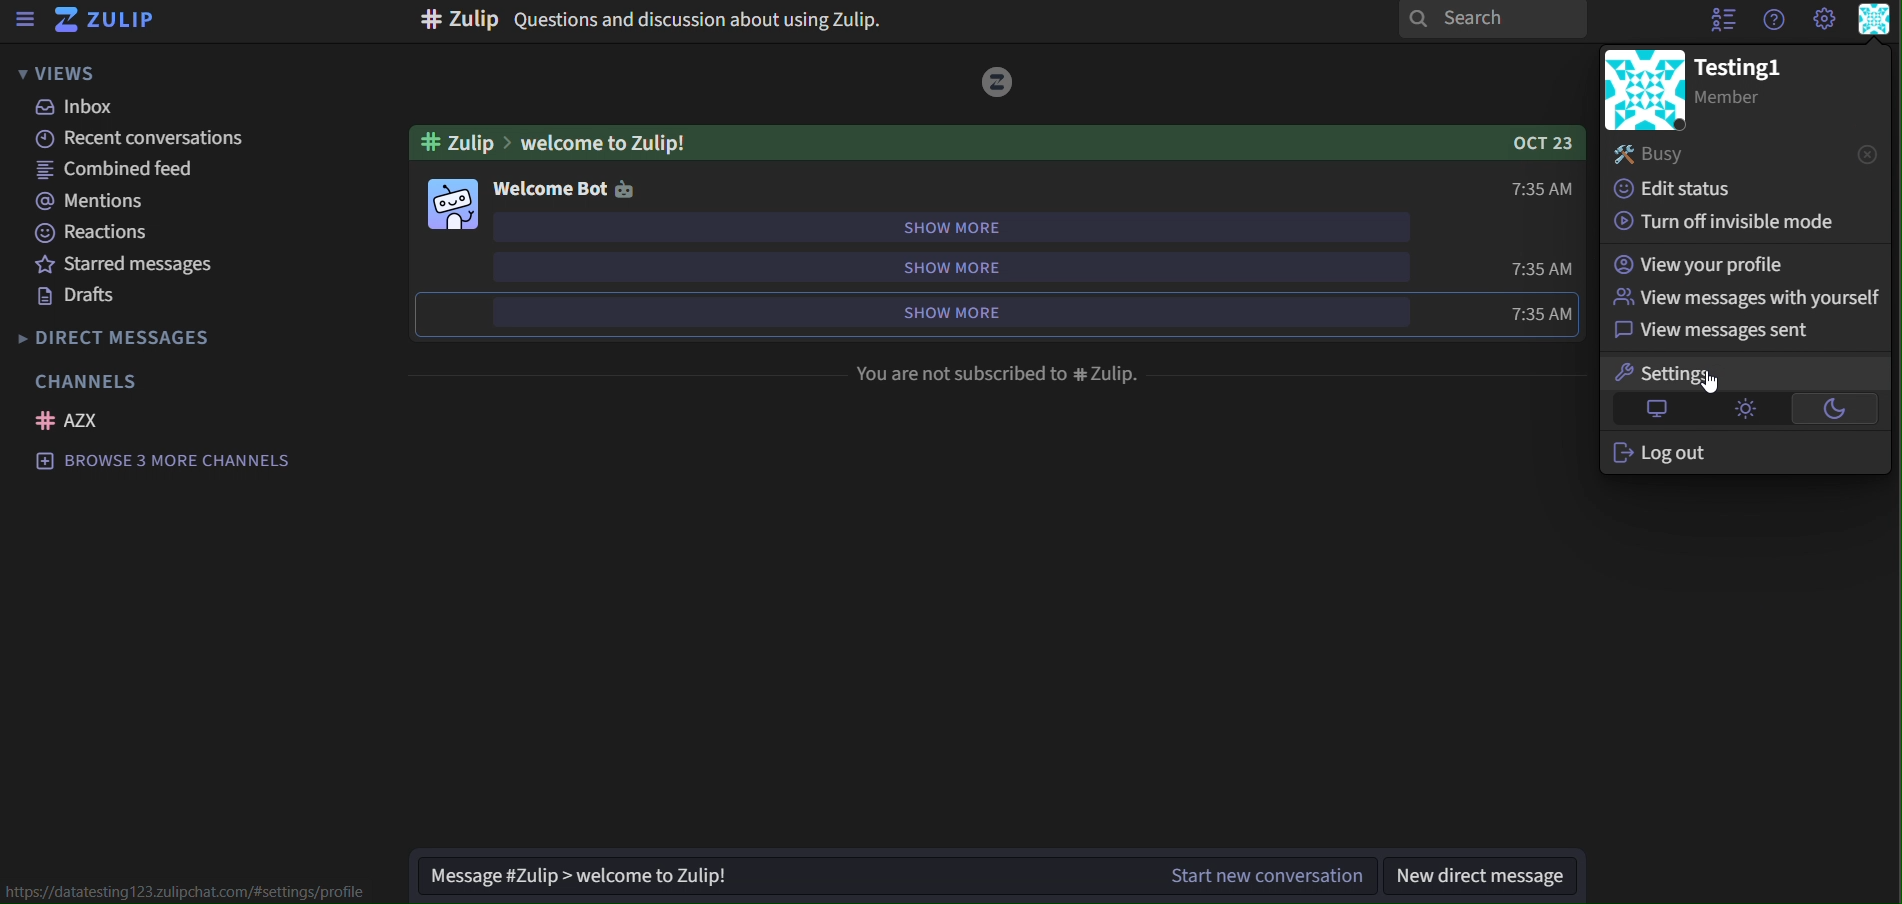  I want to click on view messages sent, so click(1709, 334).